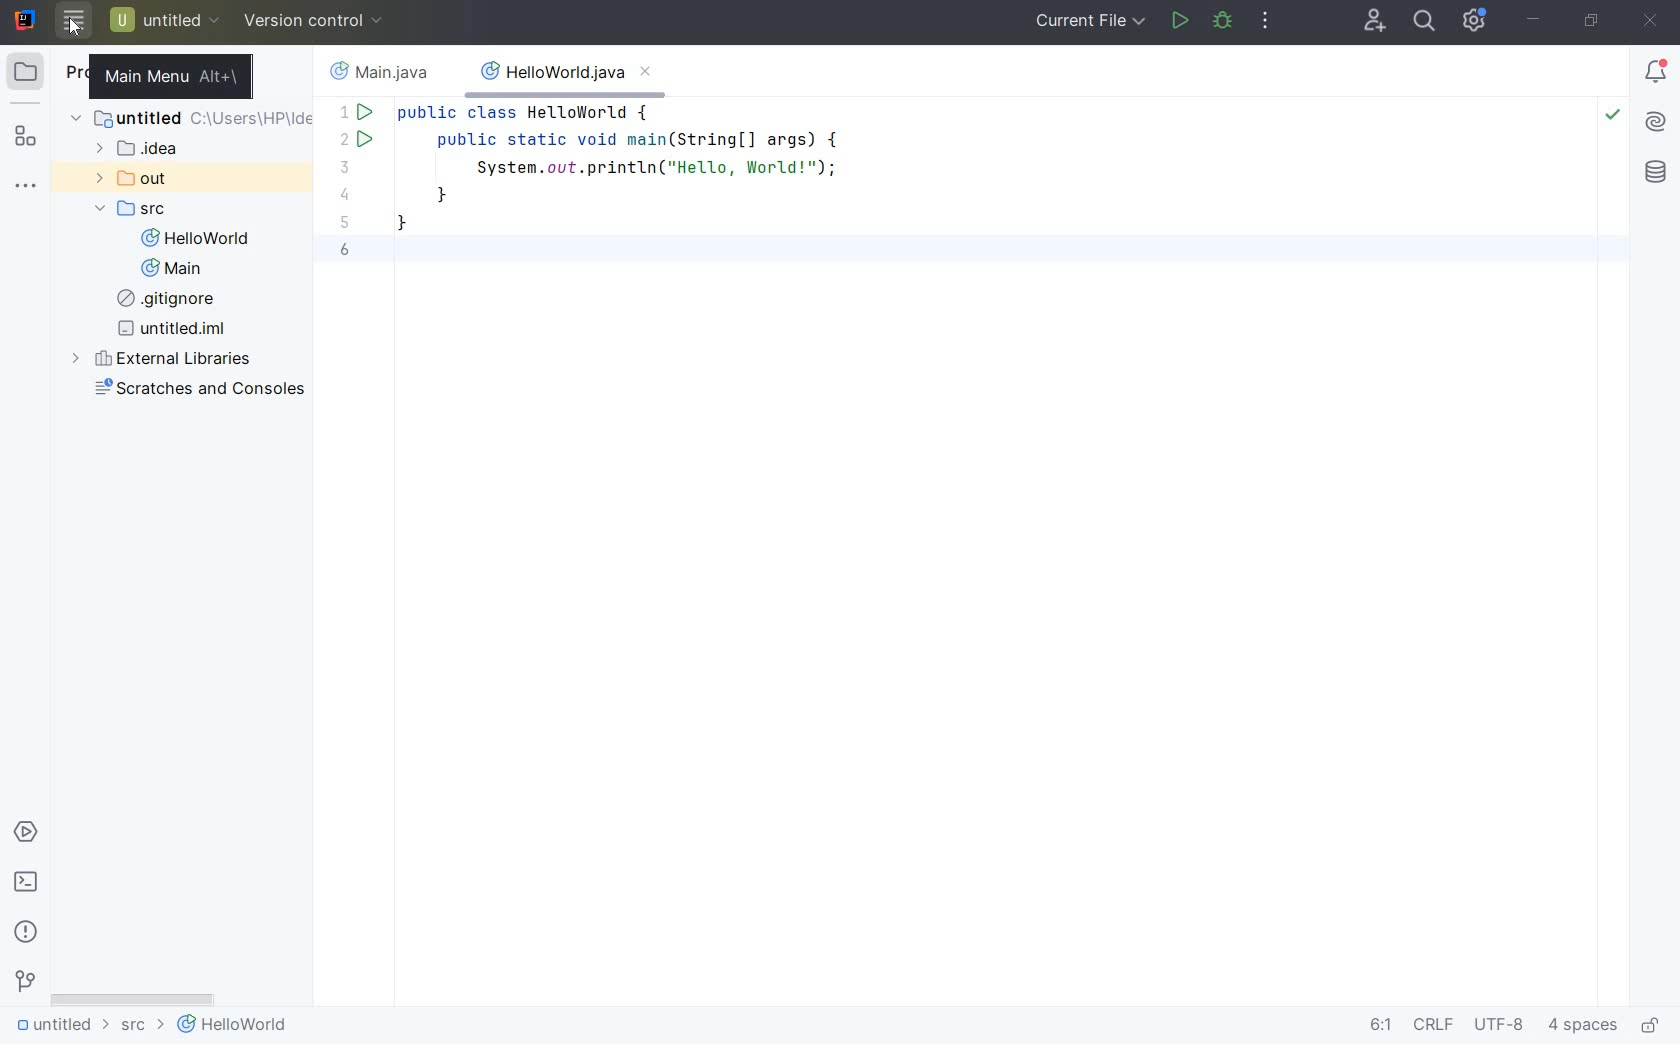 The image size is (1680, 1044). I want to click on filename, so click(381, 71).